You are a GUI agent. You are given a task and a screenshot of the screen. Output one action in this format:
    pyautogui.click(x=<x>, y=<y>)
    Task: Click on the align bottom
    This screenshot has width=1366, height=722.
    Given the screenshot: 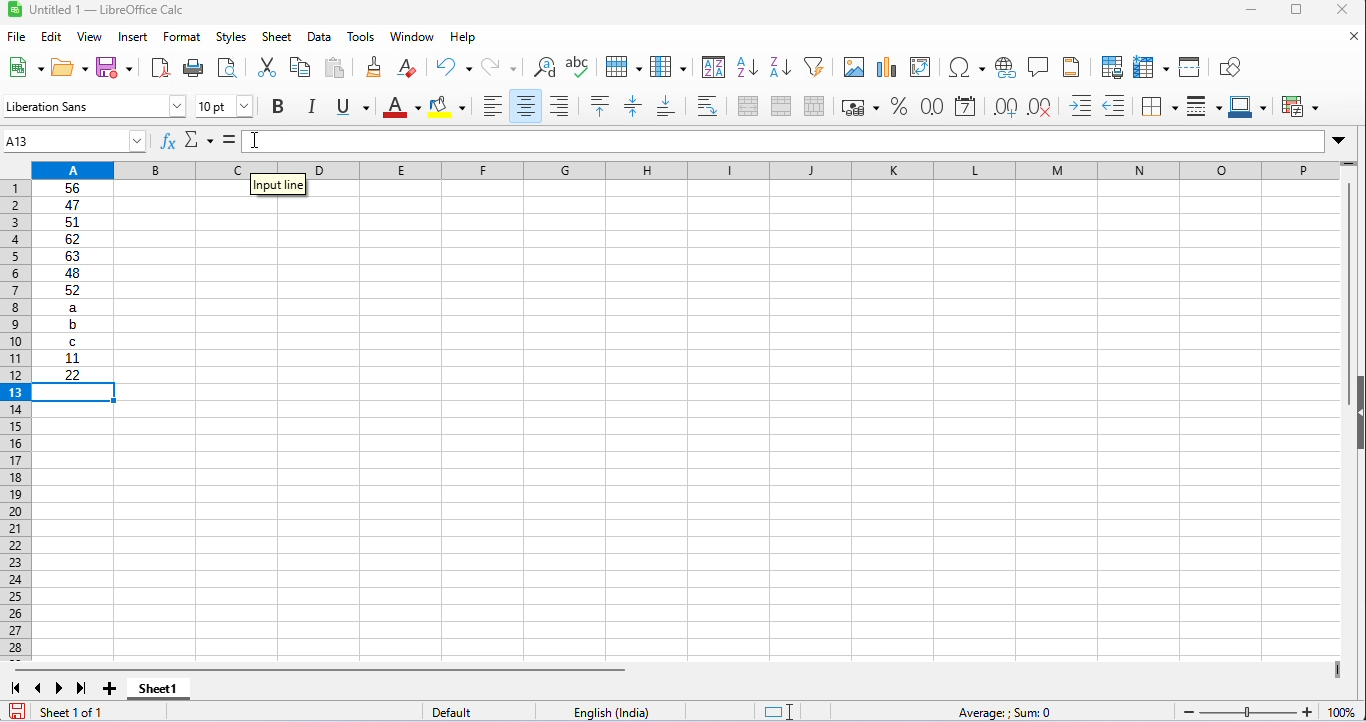 What is the action you would take?
    pyautogui.click(x=666, y=106)
    